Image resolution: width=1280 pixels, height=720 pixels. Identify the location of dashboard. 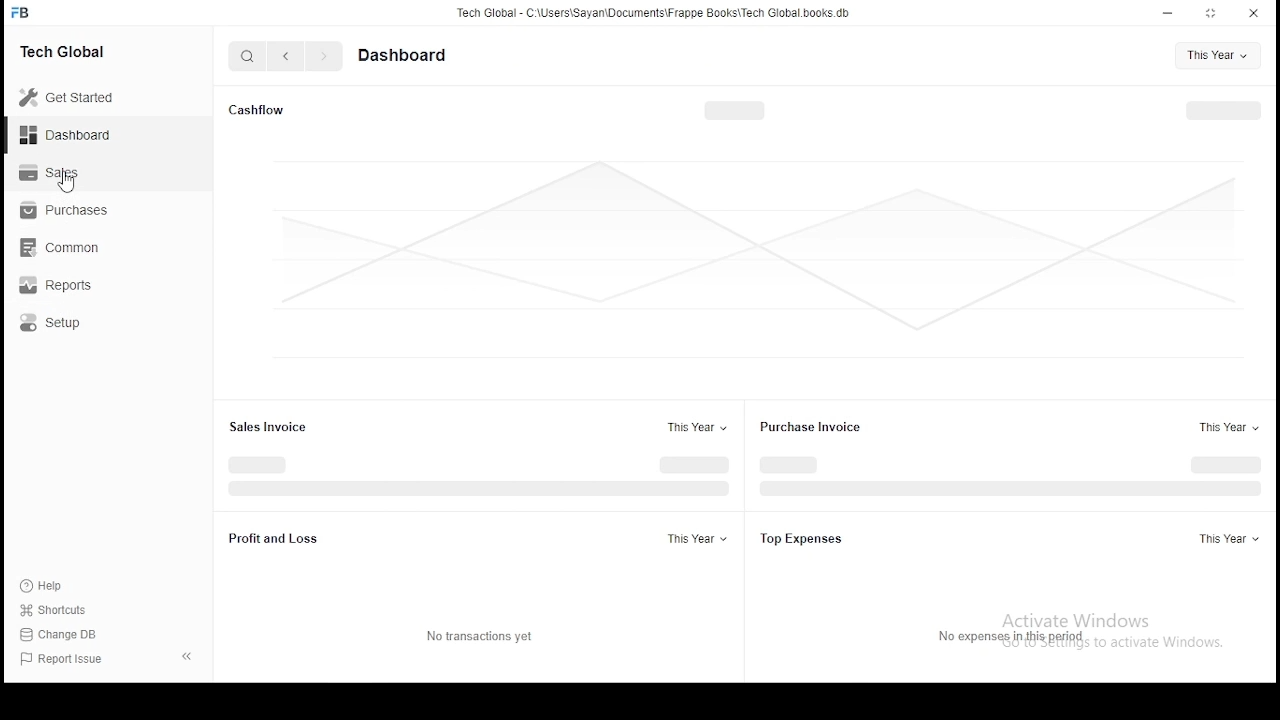
(66, 133).